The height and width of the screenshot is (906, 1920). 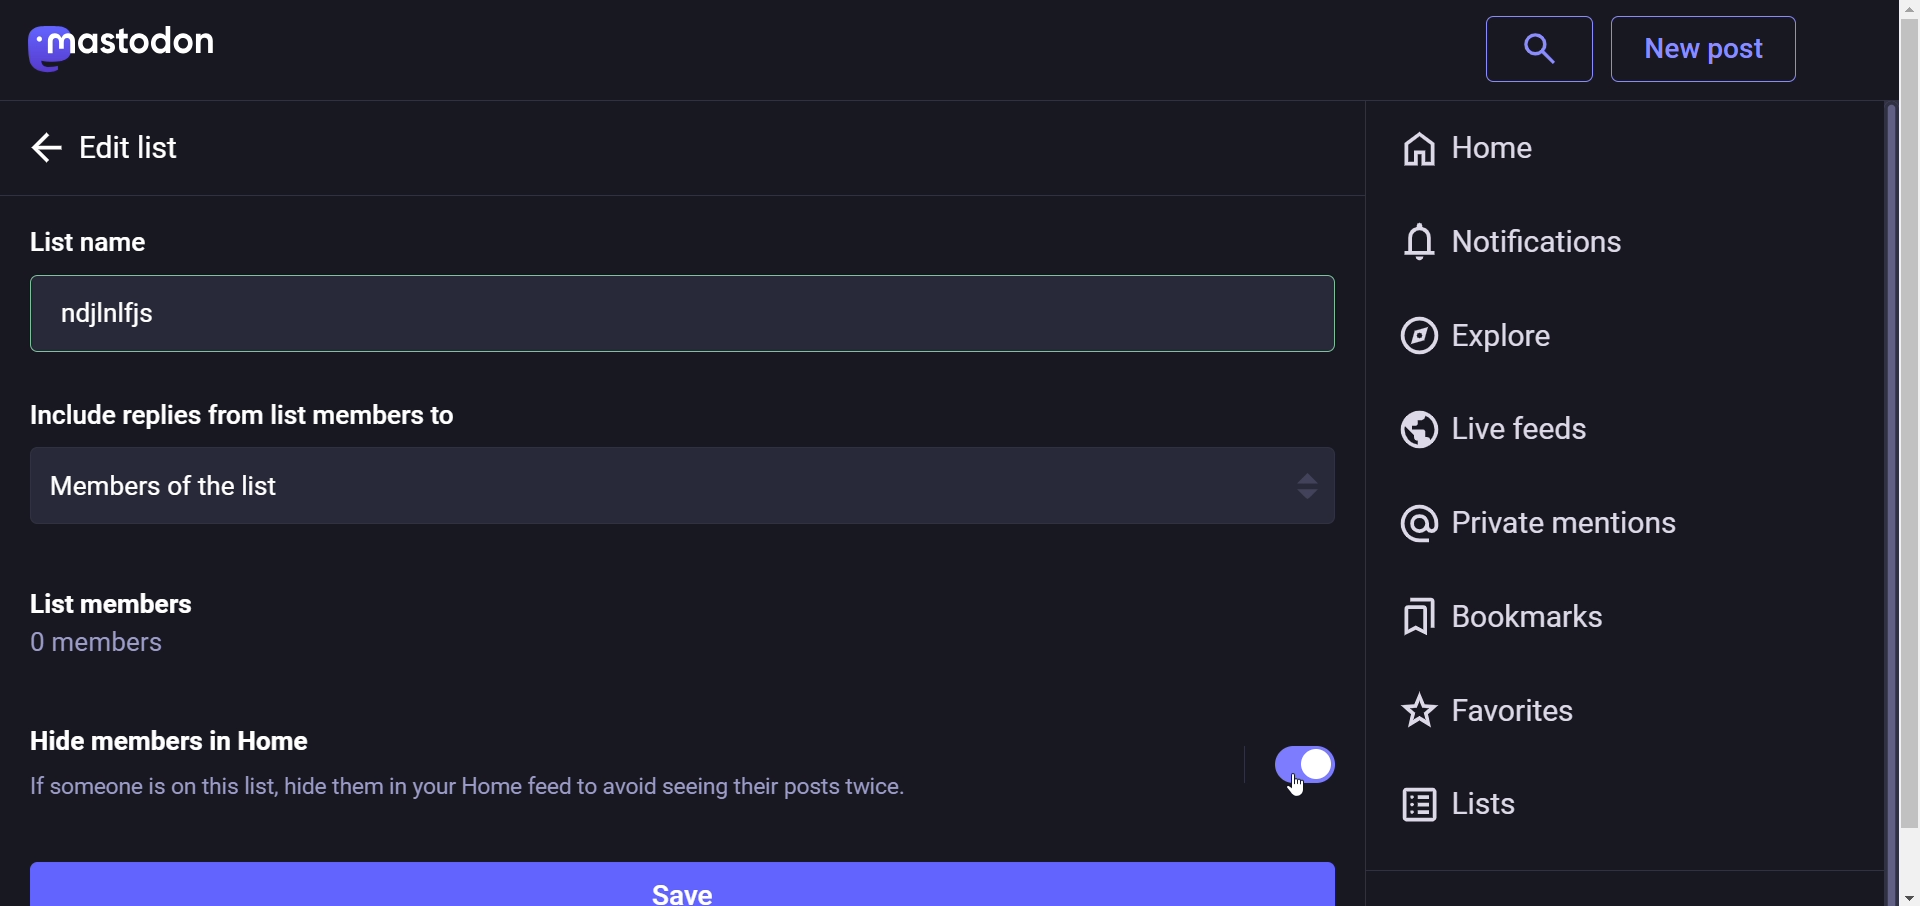 What do you see at coordinates (42, 145) in the screenshot?
I see `back` at bounding box center [42, 145].